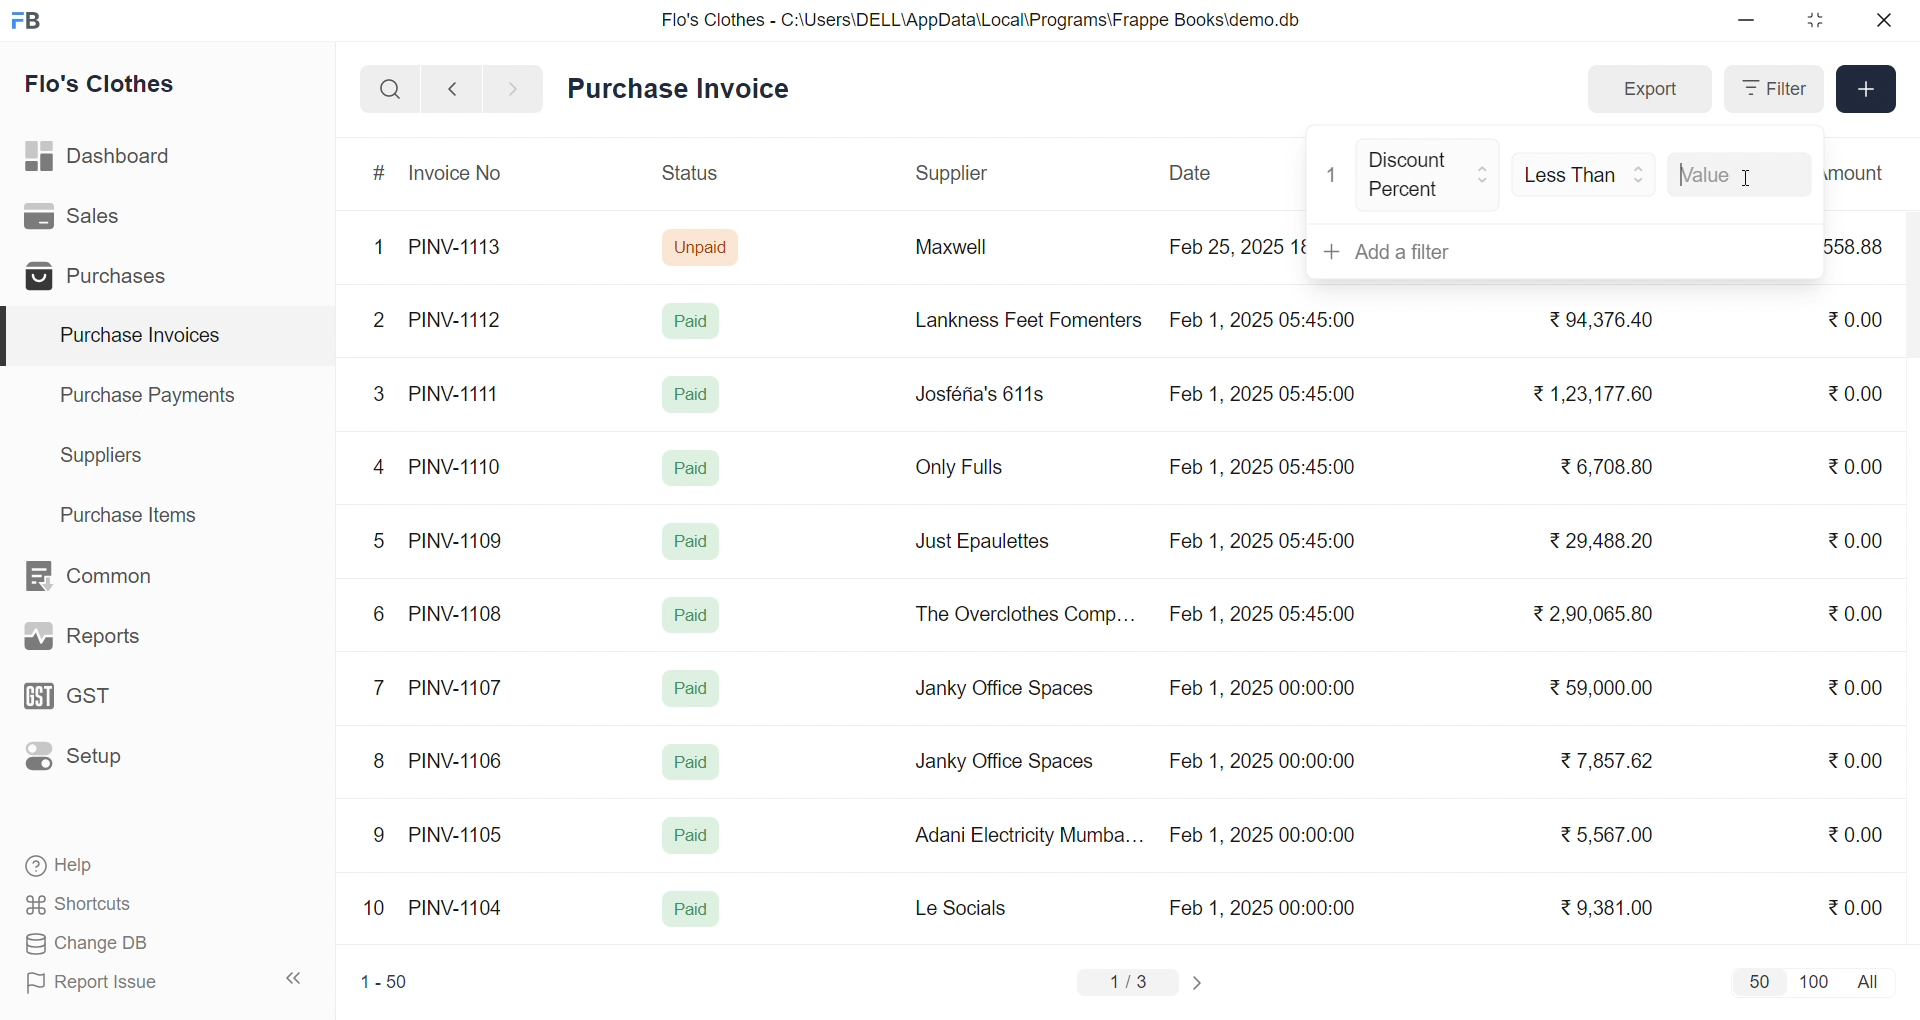  I want to click on Paid, so click(692, 762).